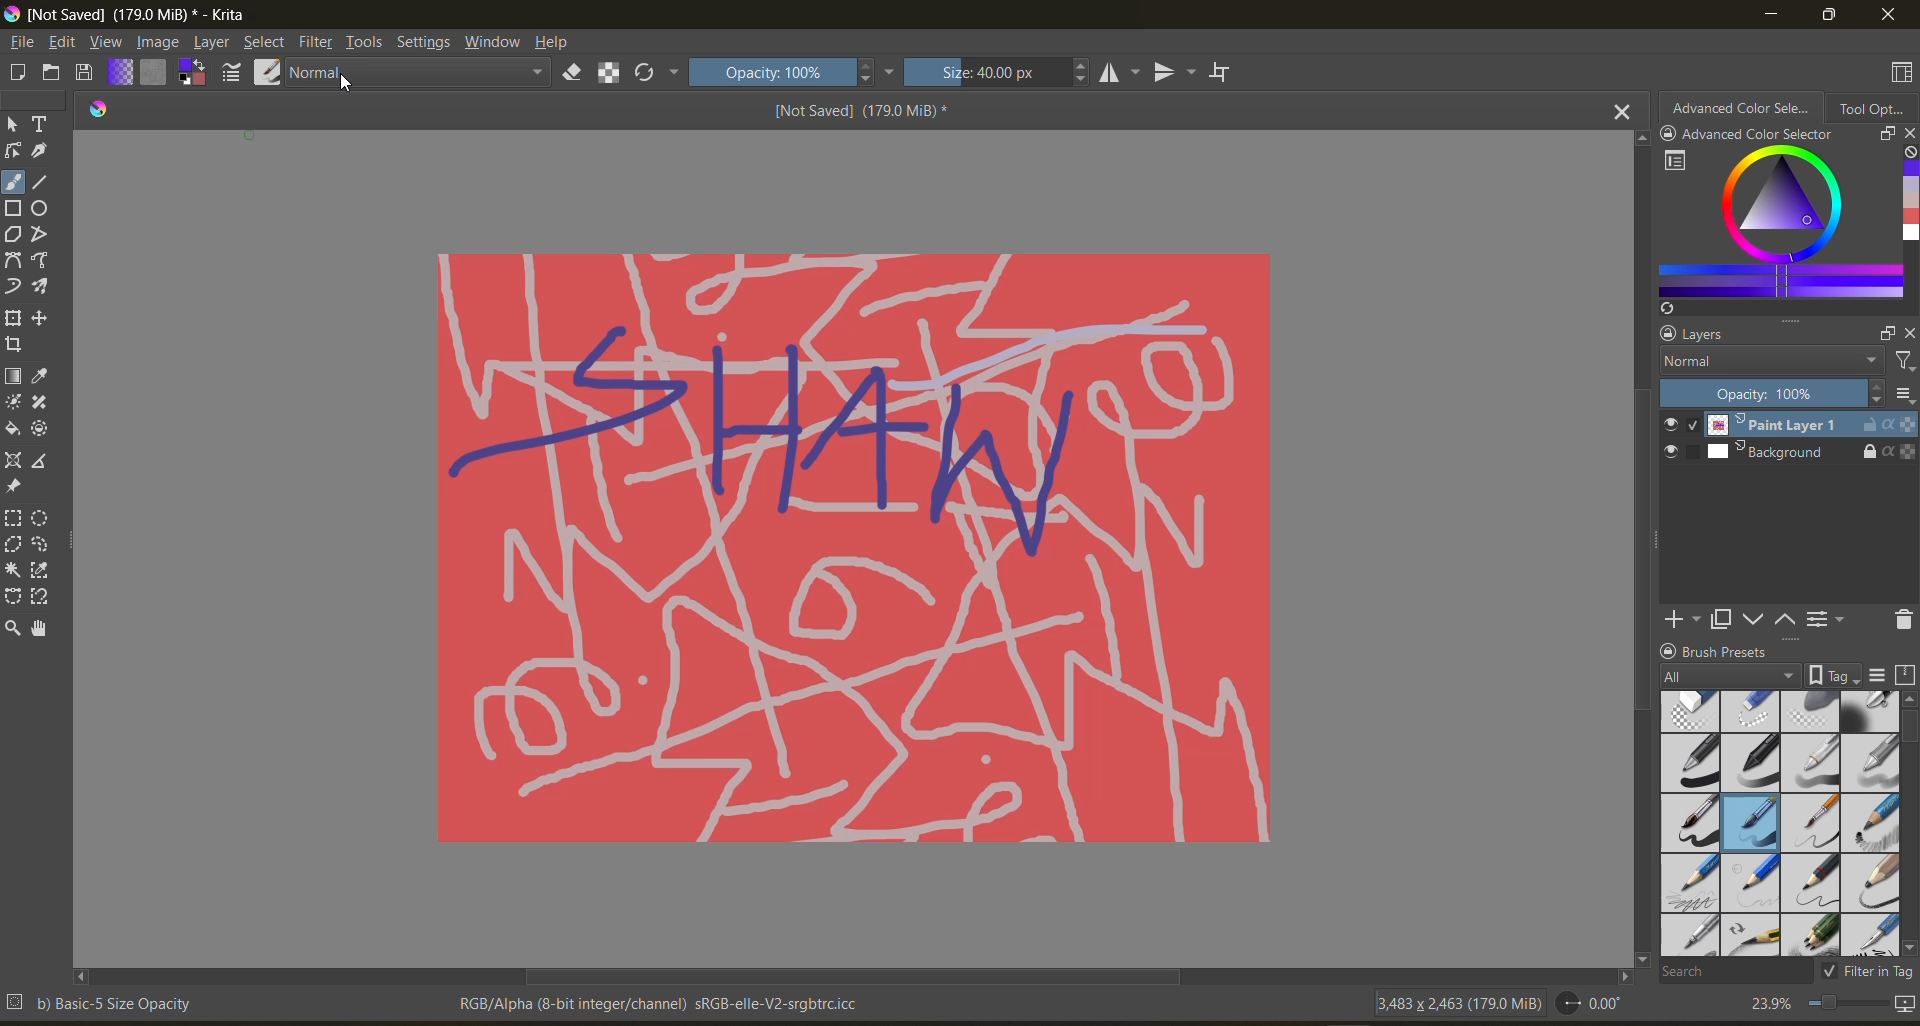 Image resolution: width=1920 pixels, height=1026 pixels. Describe the element at coordinates (855, 978) in the screenshot. I see `horizontal scroll bar` at that location.